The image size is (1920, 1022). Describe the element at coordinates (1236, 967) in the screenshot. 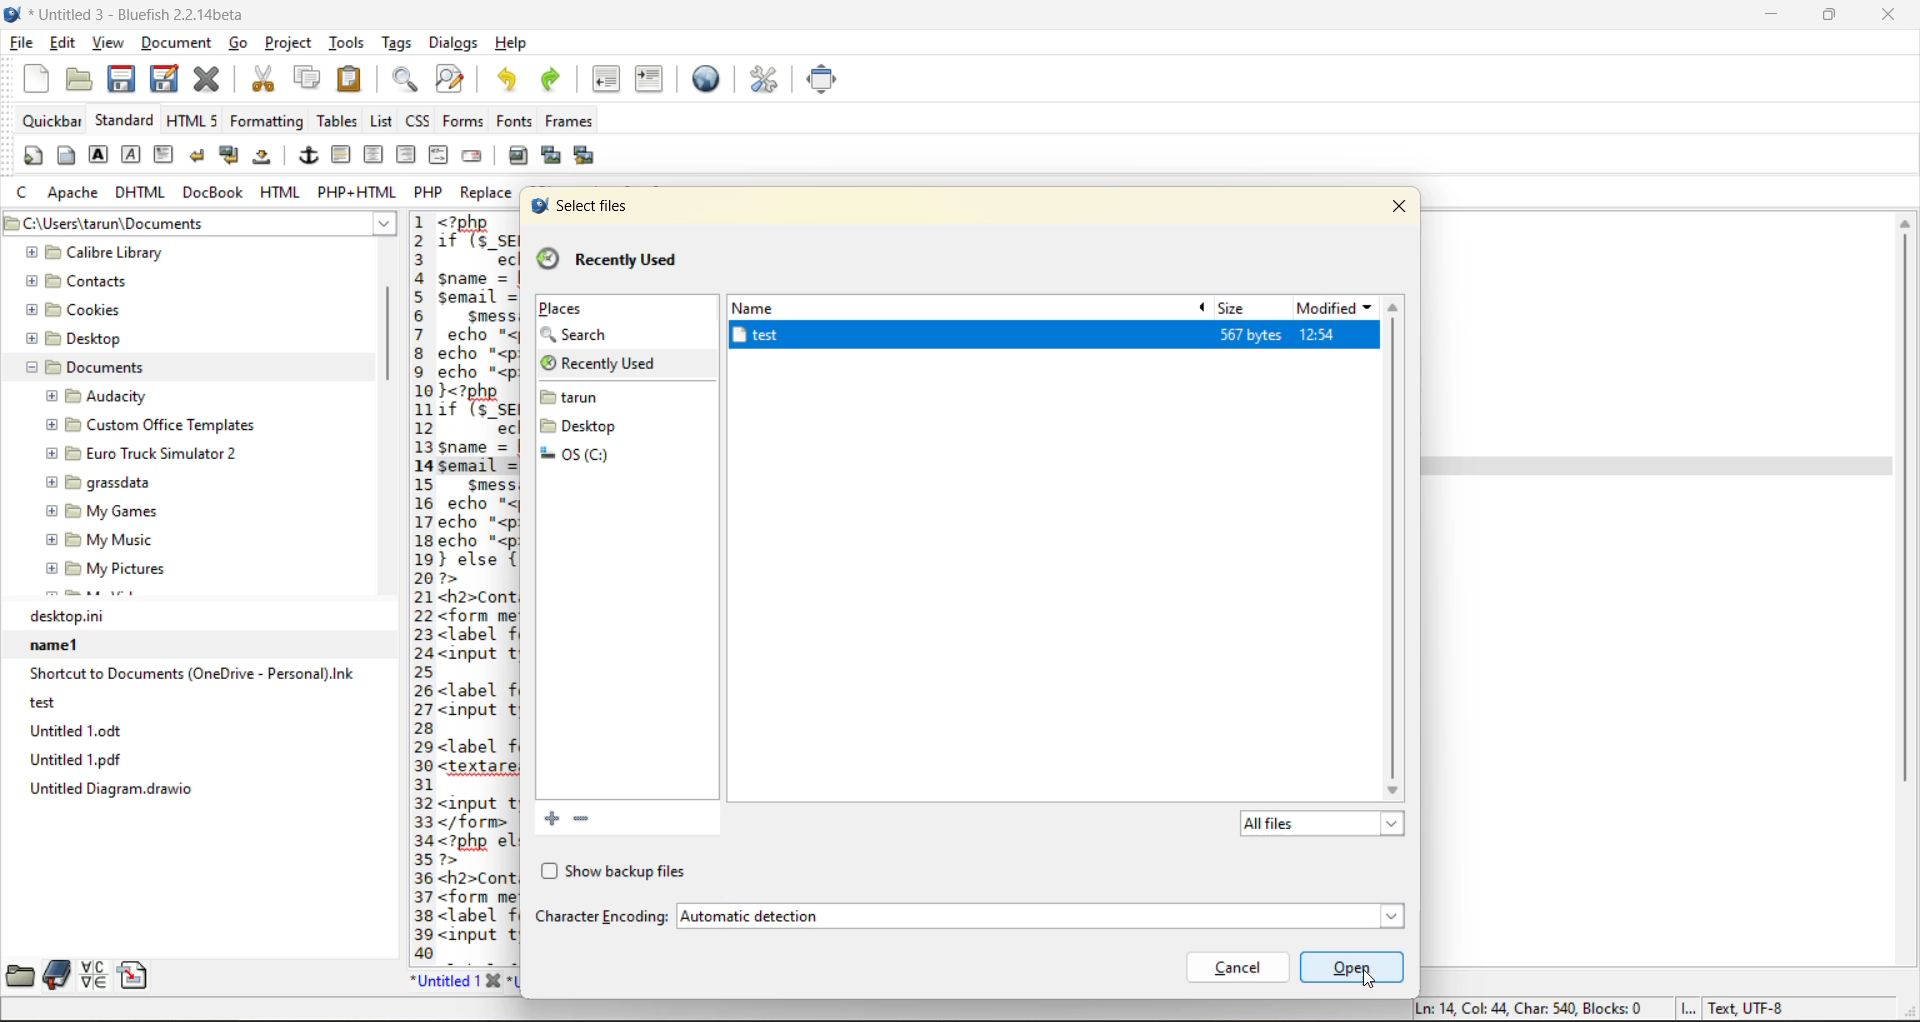

I see `cancel` at that location.